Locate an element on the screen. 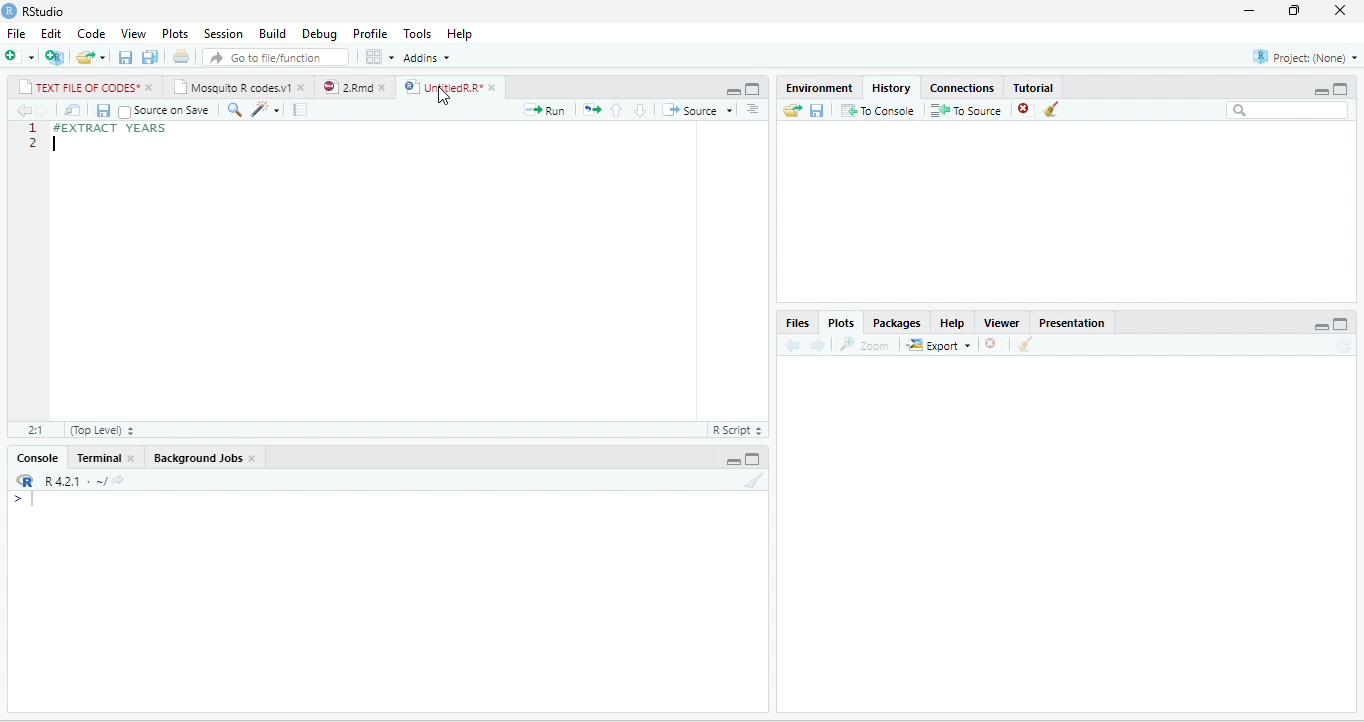 This screenshot has width=1364, height=722. open in new window is located at coordinates (73, 110).